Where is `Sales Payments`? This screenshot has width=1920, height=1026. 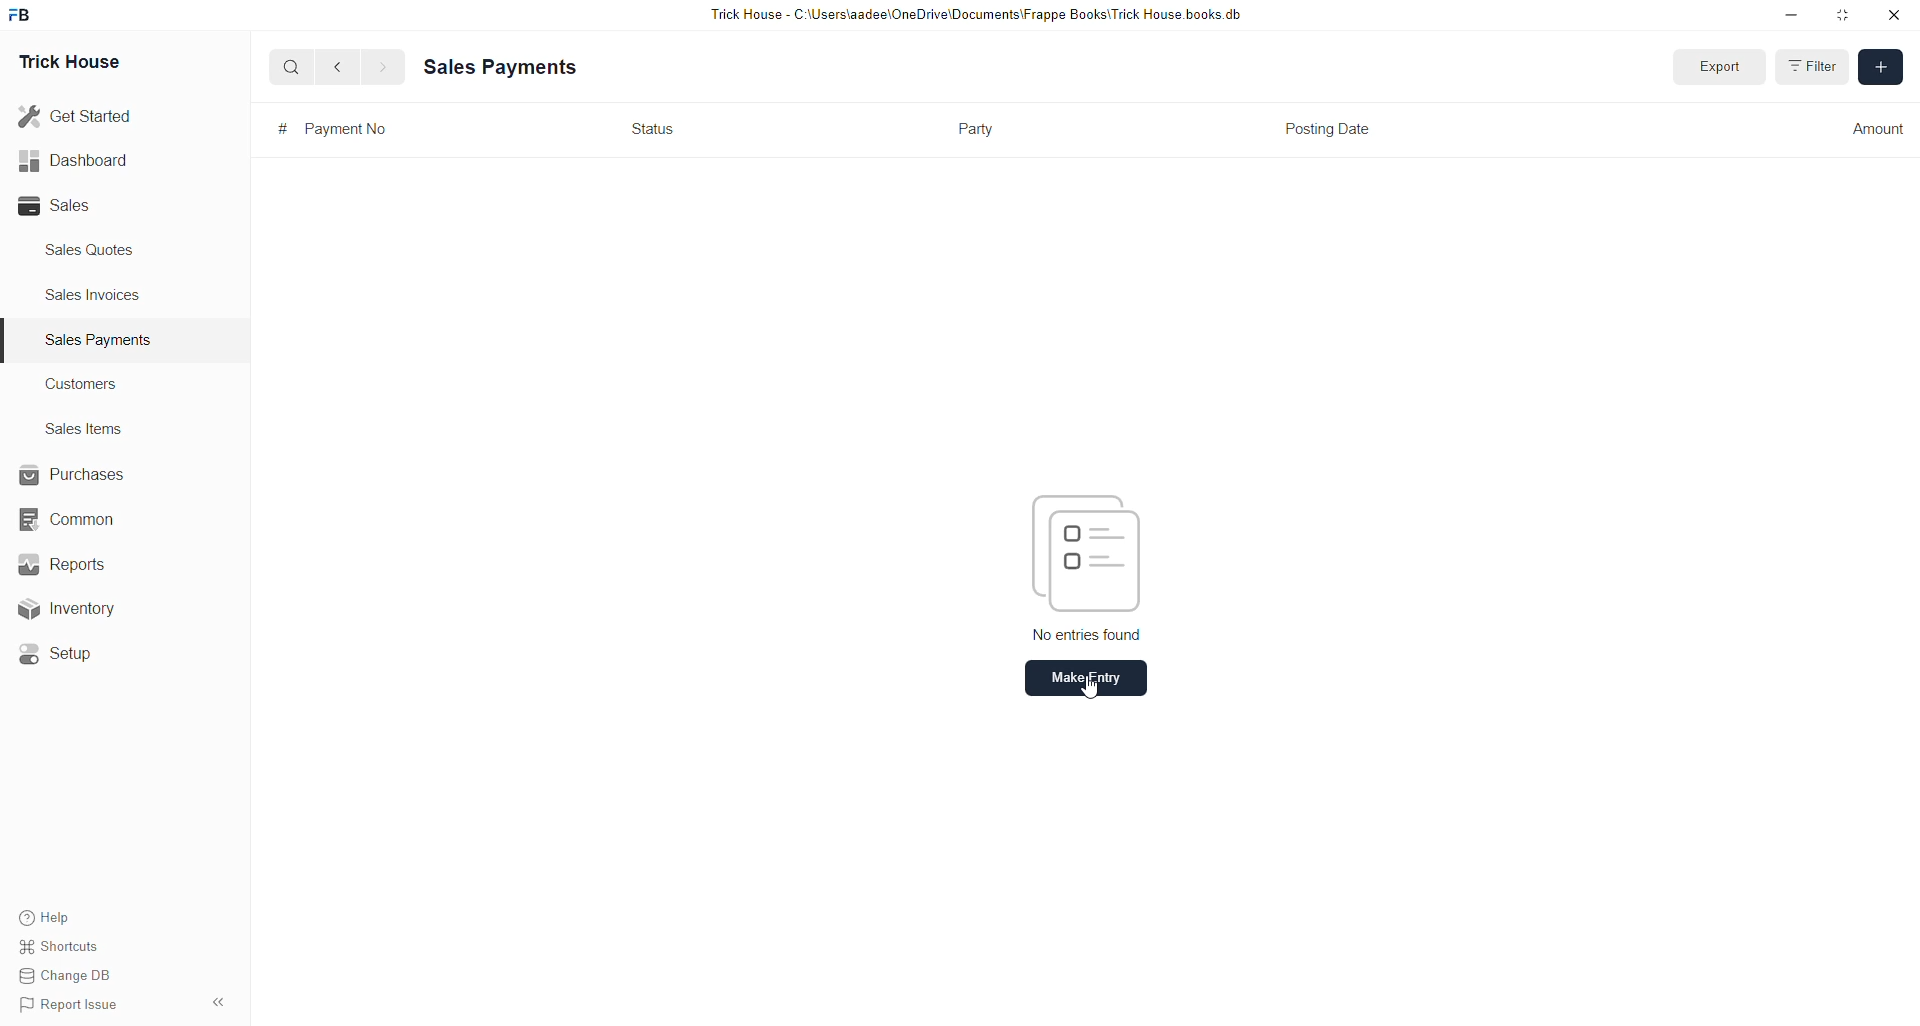
Sales Payments is located at coordinates (101, 340).